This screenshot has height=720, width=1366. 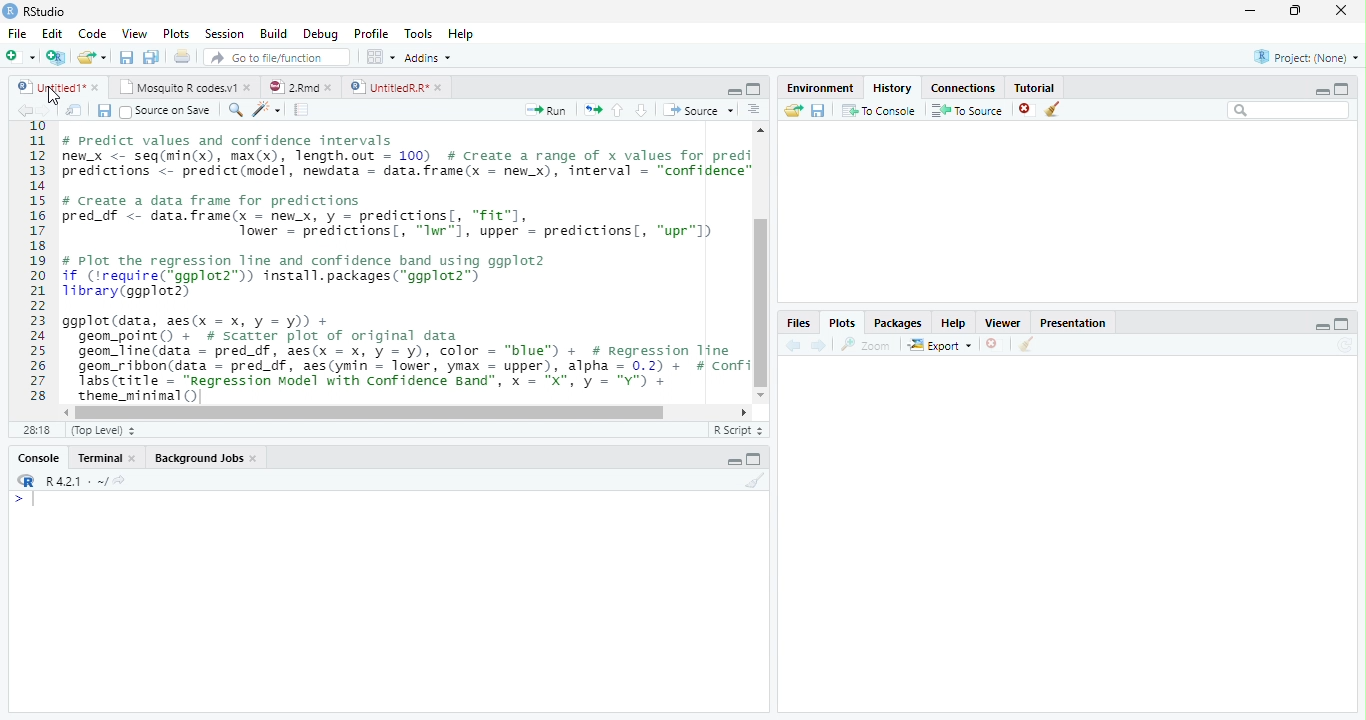 I want to click on Maximize, so click(x=756, y=89).